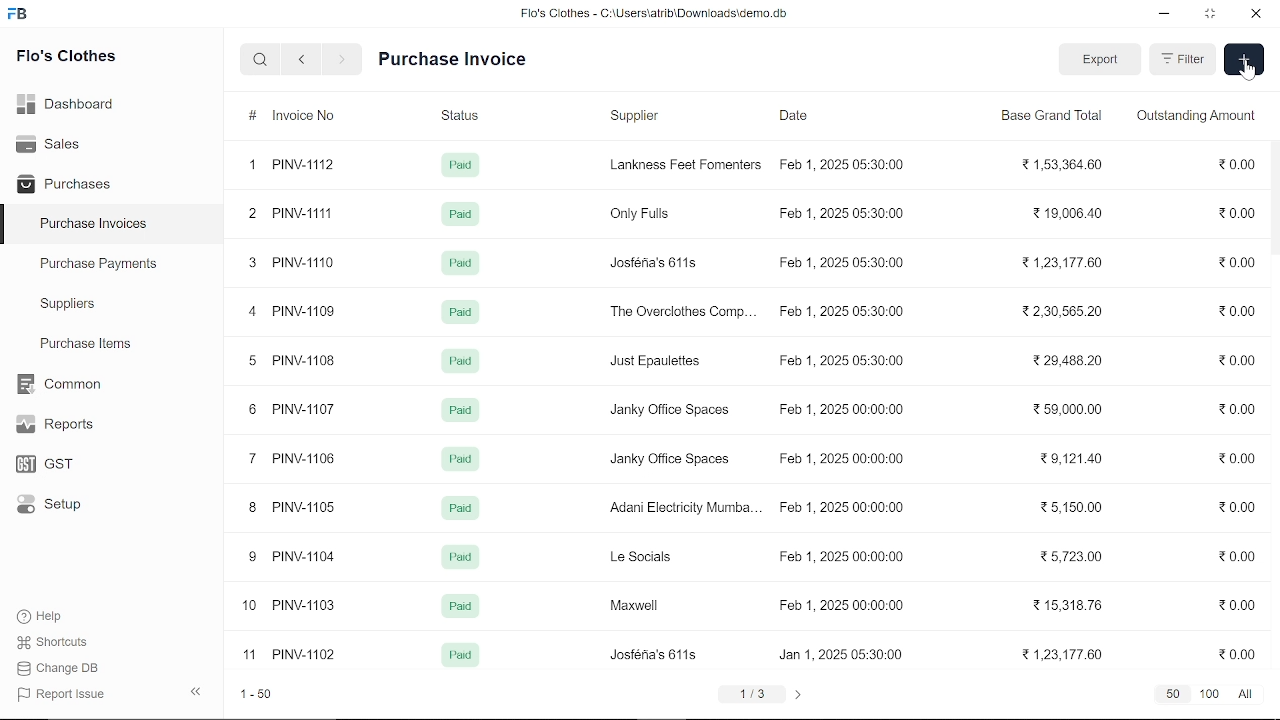 The width and height of the screenshot is (1280, 720). Describe the element at coordinates (192, 693) in the screenshot. I see `hide` at that location.